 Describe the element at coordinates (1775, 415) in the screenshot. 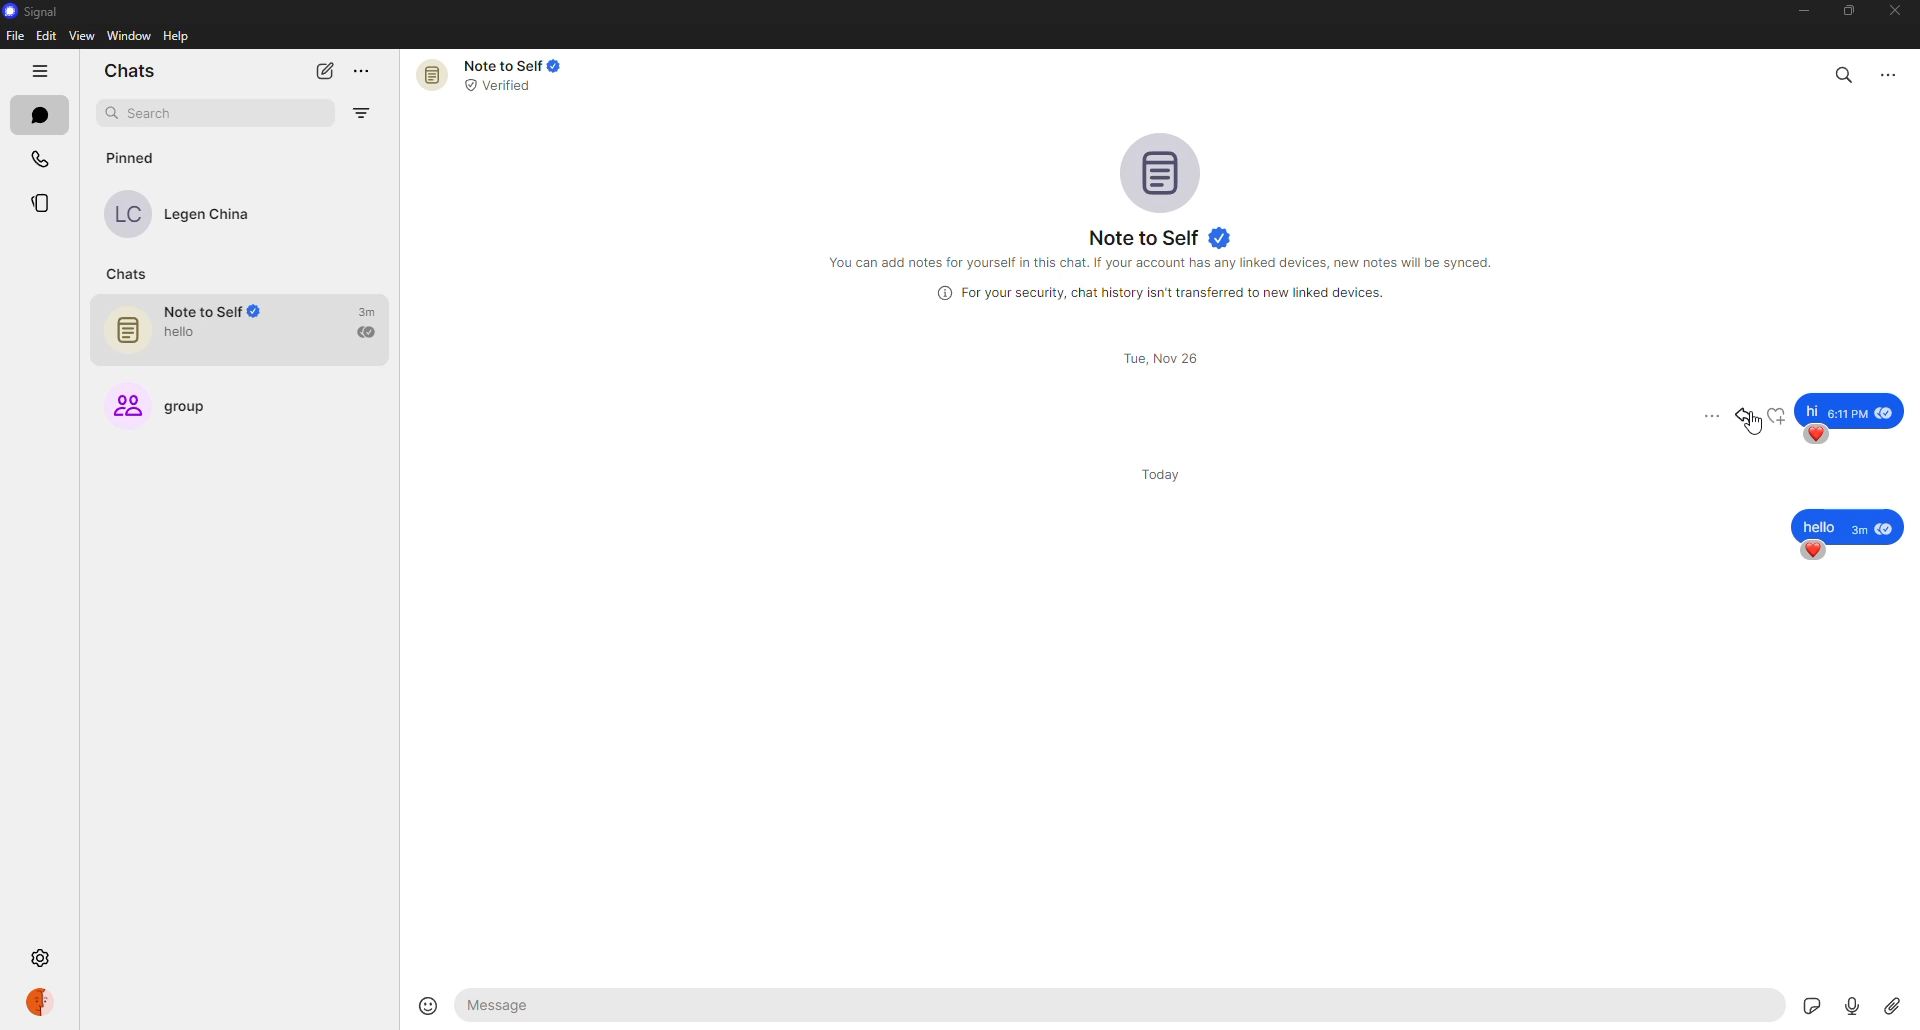

I see `reaction` at that location.